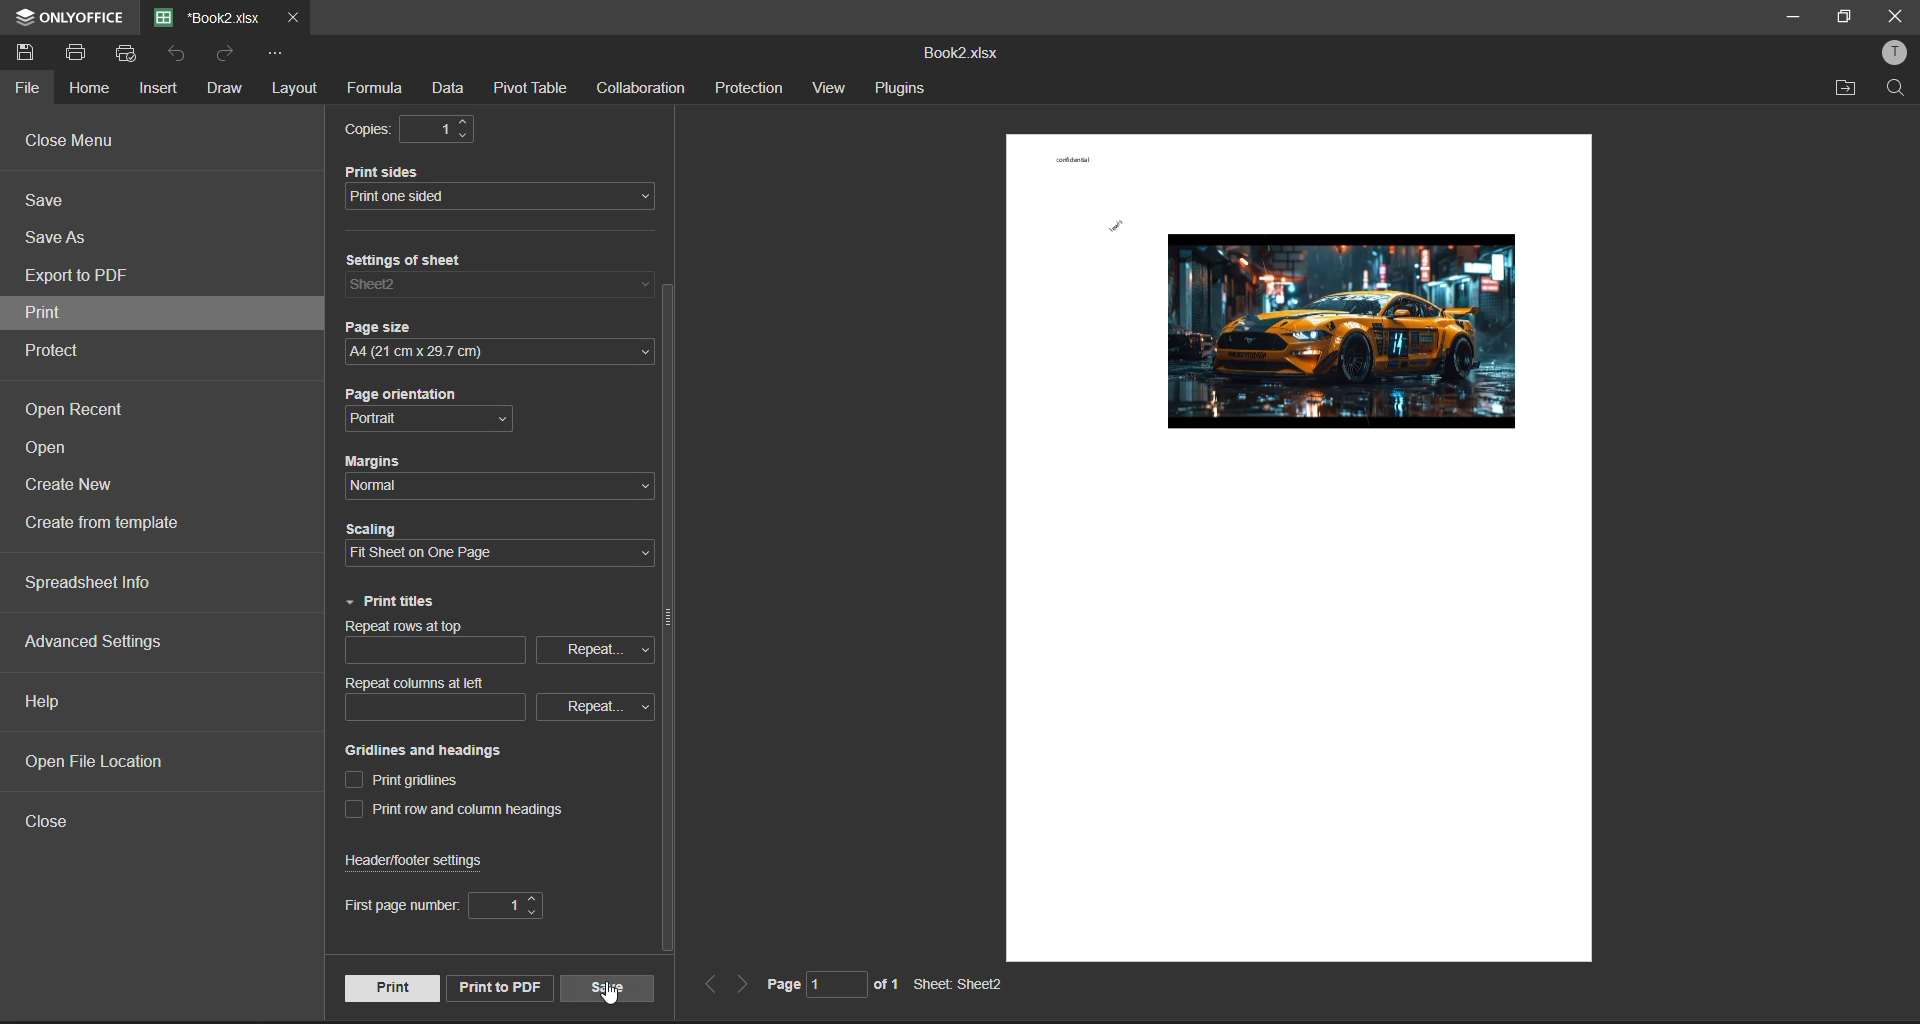 The width and height of the screenshot is (1920, 1024). I want to click on open recent, so click(83, 412).